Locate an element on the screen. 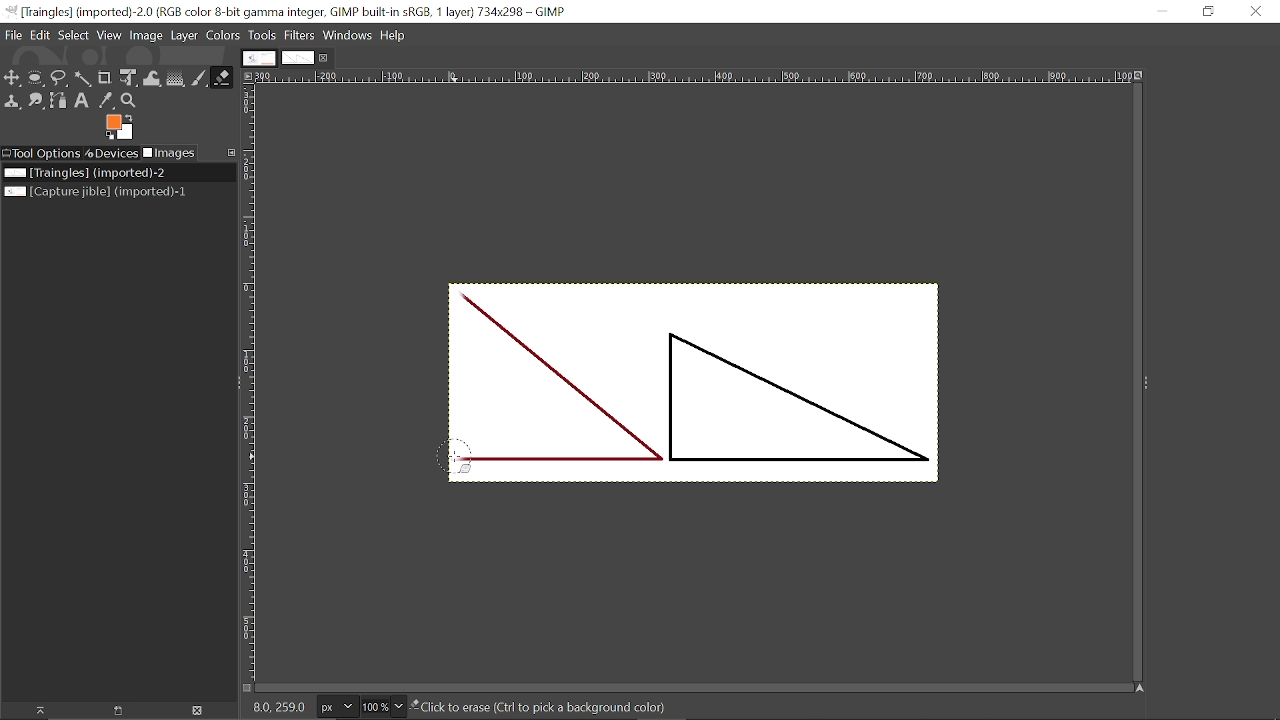  Color picker tool is located at coordinates (105, 101).